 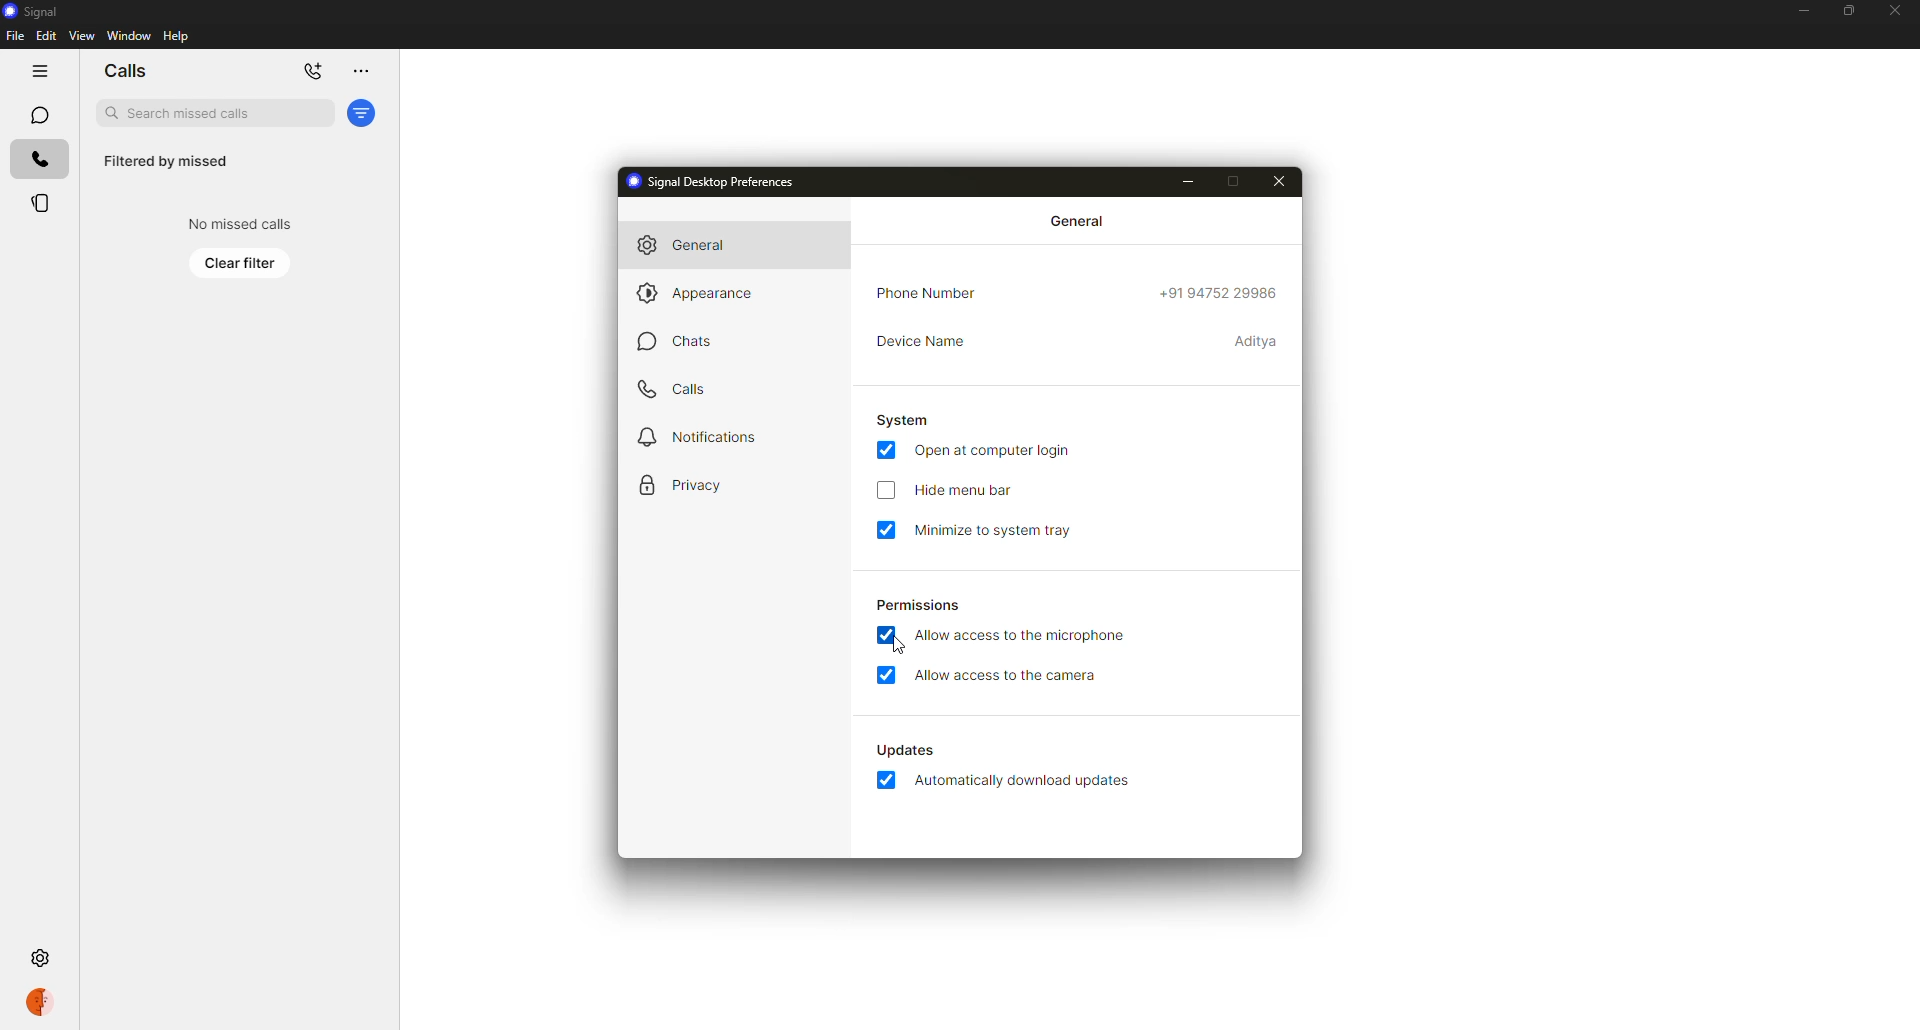 What do you see at coordinates (1802, 10) in the screenshot?
I see `minimize` at bounding box center [1802, 10].